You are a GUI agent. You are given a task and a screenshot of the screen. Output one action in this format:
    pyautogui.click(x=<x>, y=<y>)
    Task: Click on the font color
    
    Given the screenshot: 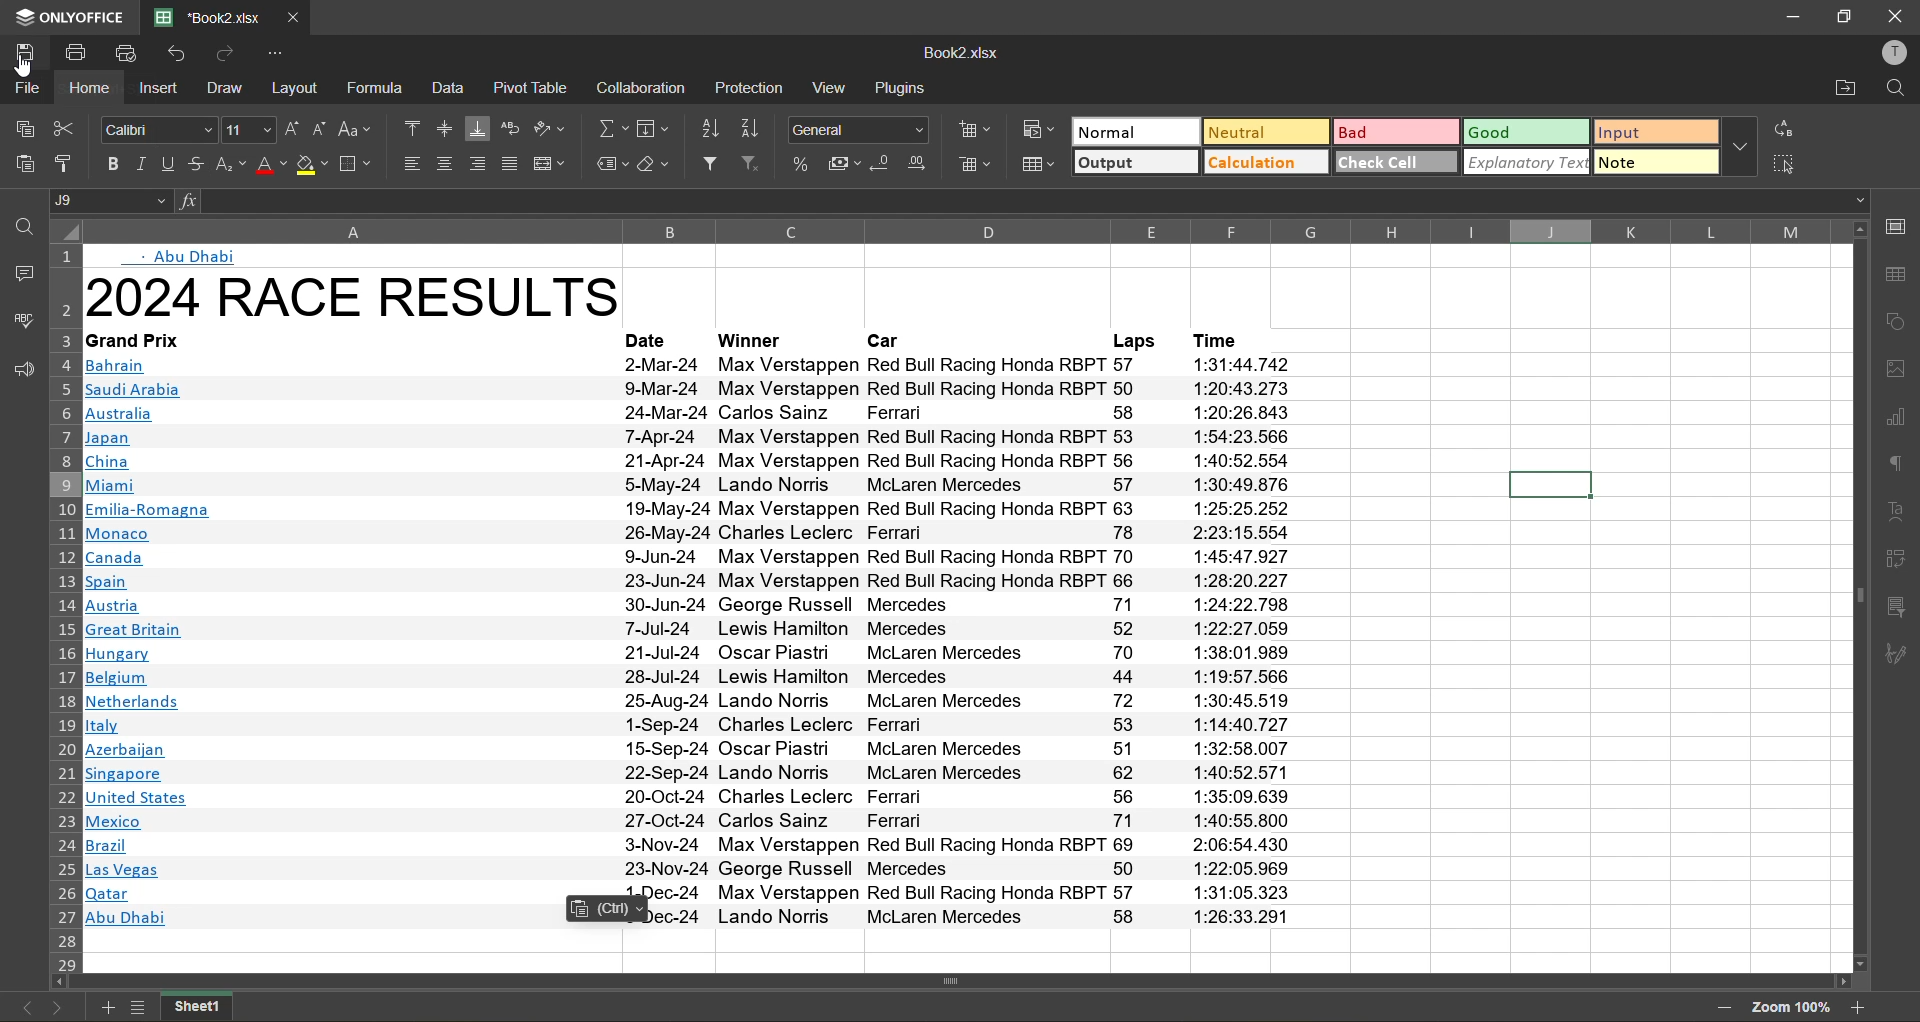 What is the action you would take?
    pyautogui.click(x=275, y=162)
    